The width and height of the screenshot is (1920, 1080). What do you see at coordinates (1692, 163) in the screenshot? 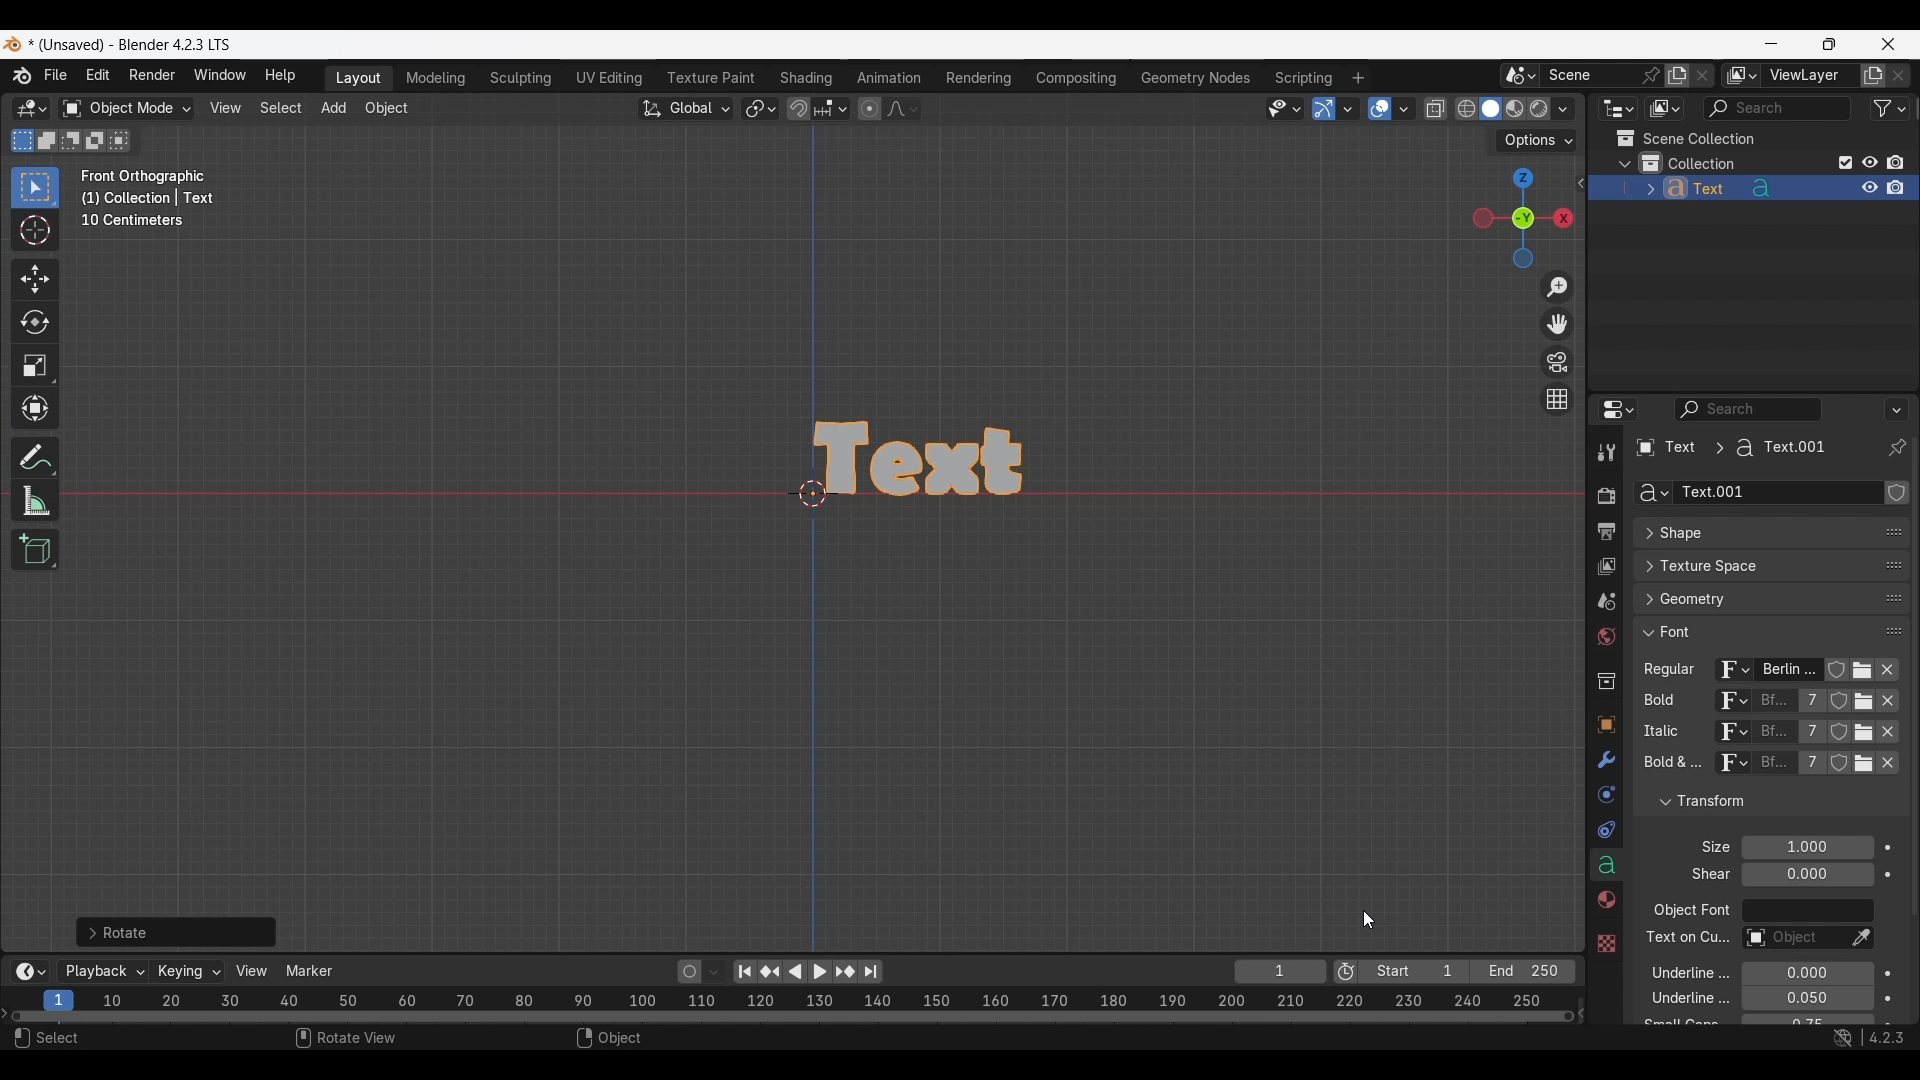
I see `Collection 1` at bounding box center [1692, 163].